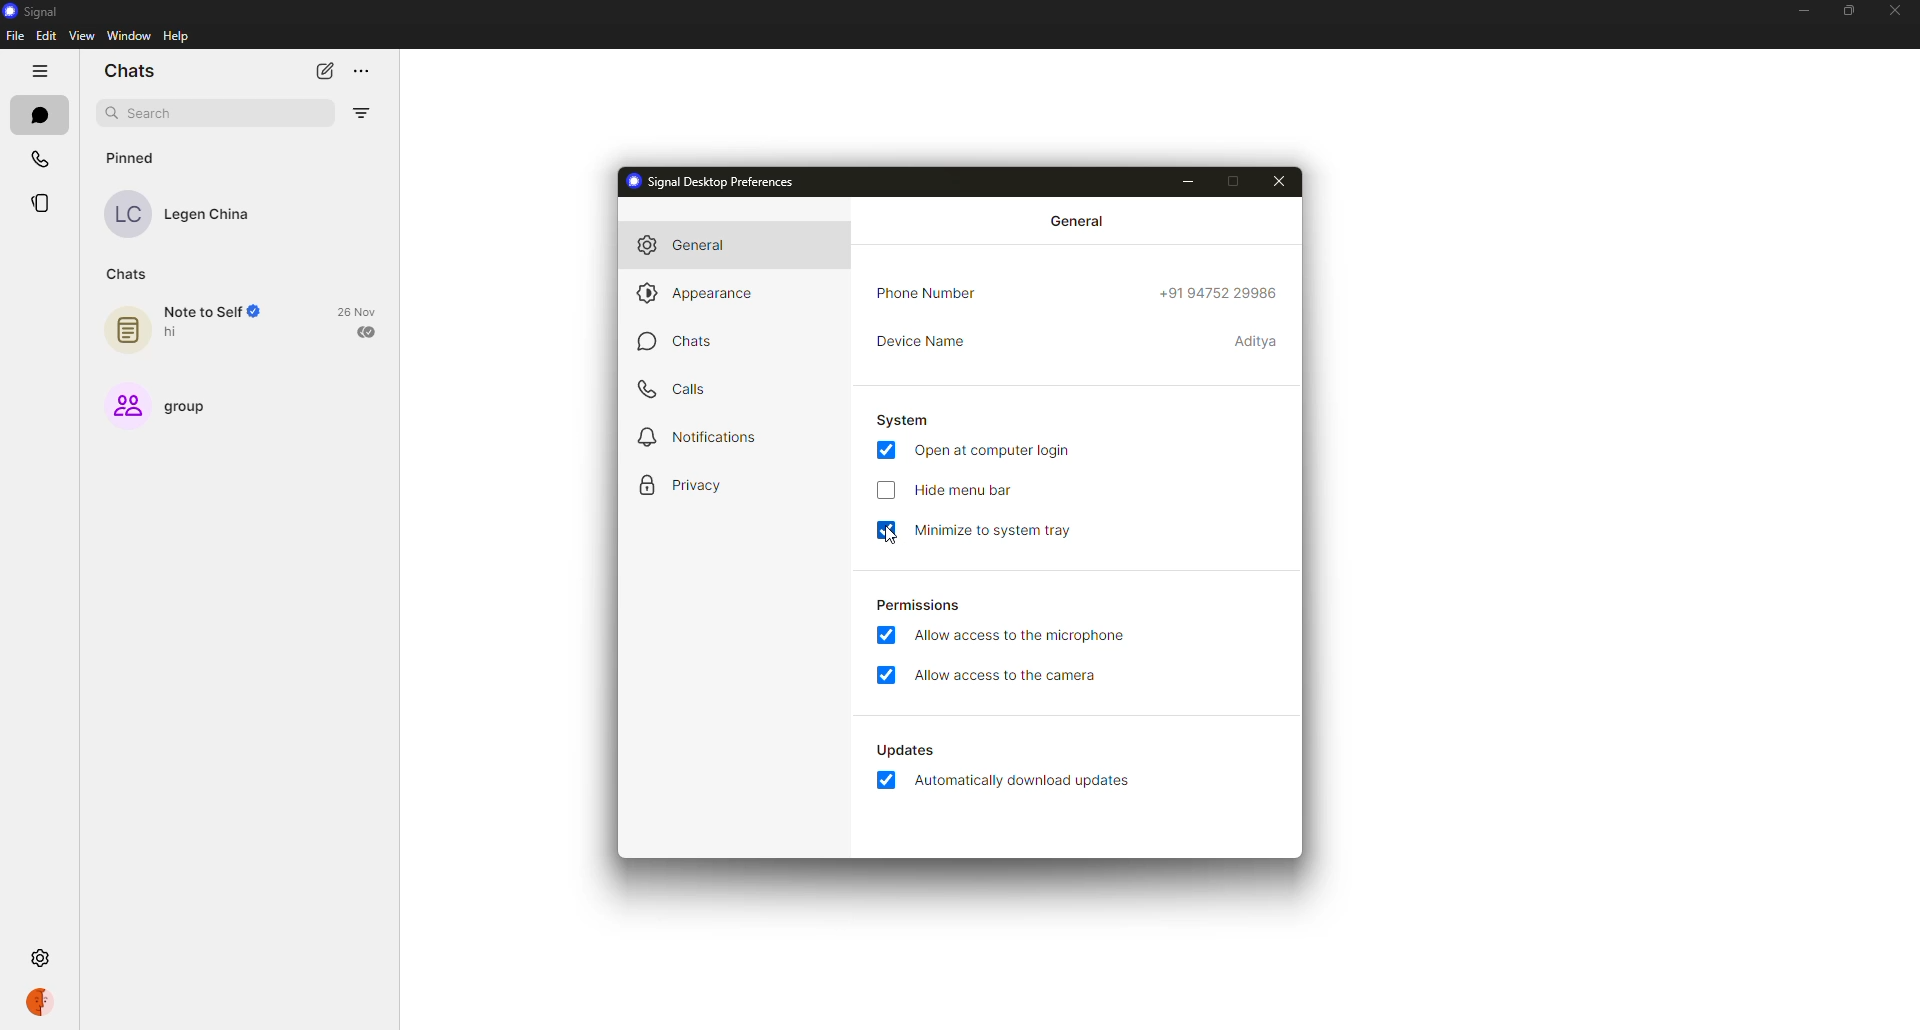 This screenshot has height=1030, width=1920. I want to click on sent, so click(368, 332).